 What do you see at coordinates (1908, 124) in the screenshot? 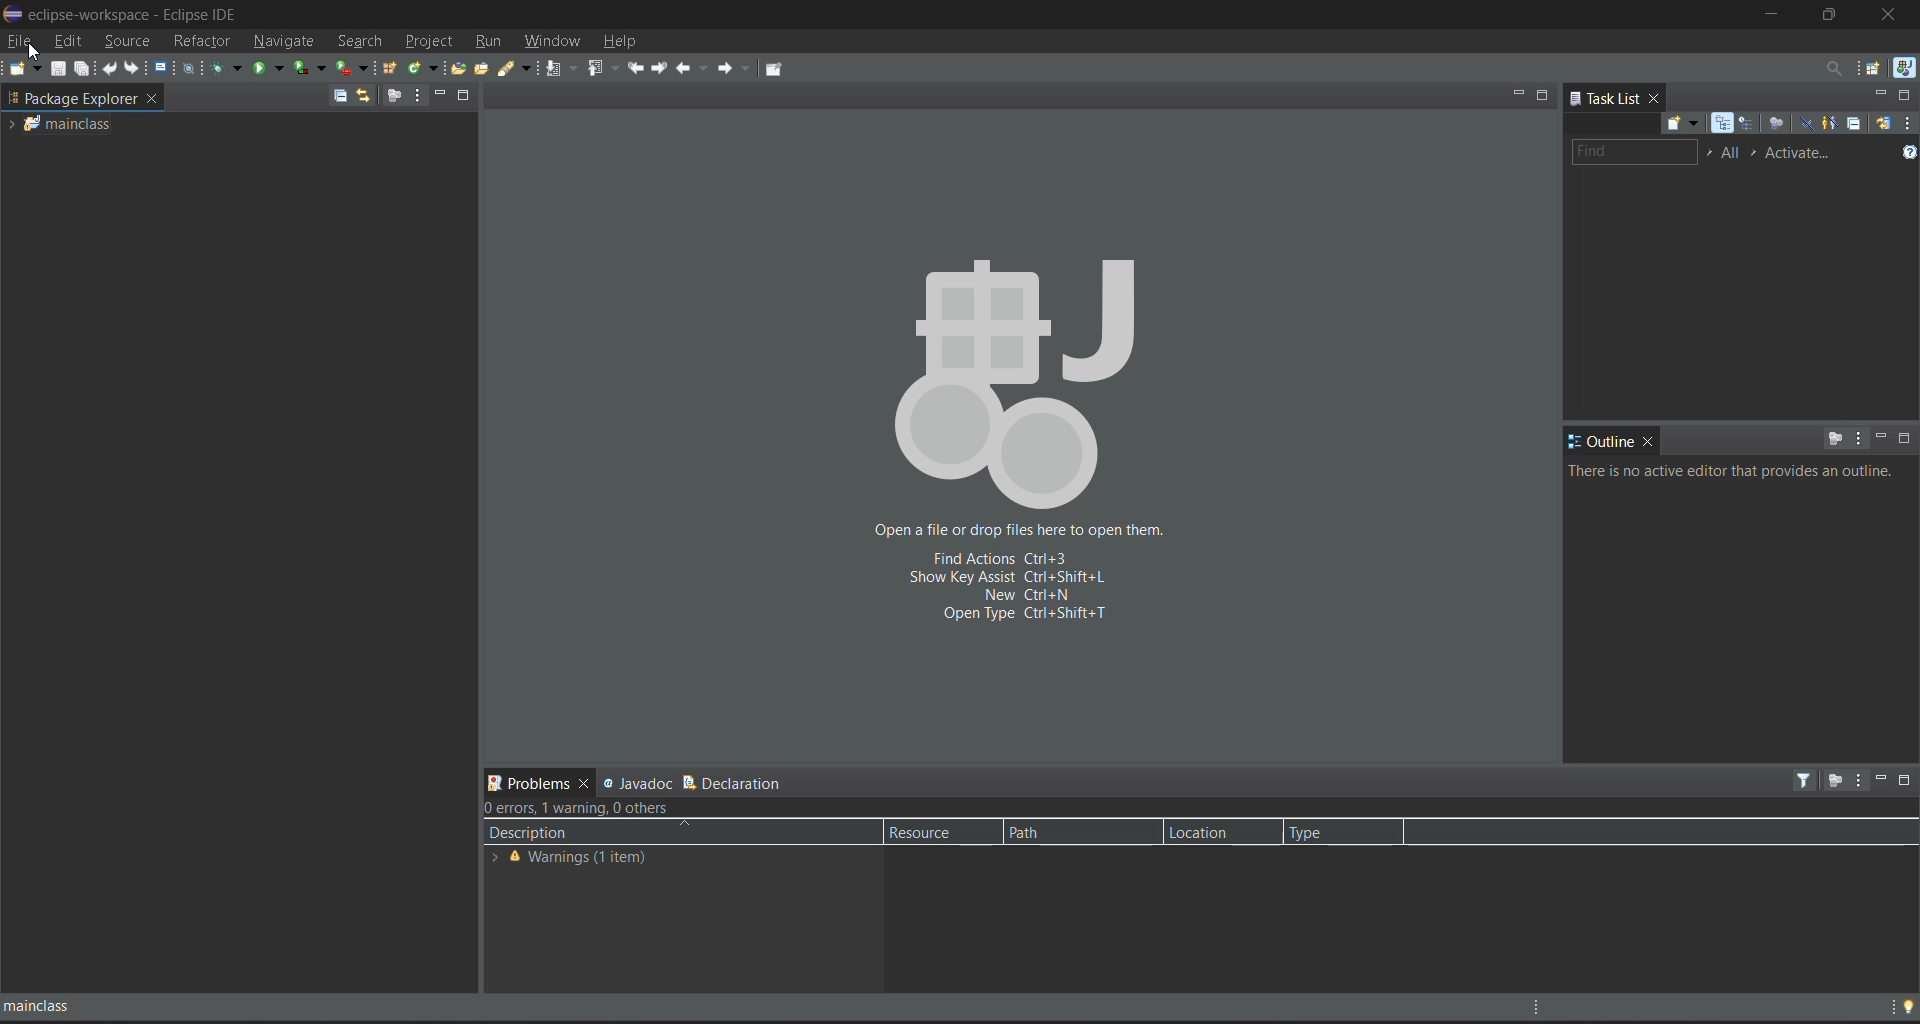
I see `view menu` at bounding box center [1908, 124].